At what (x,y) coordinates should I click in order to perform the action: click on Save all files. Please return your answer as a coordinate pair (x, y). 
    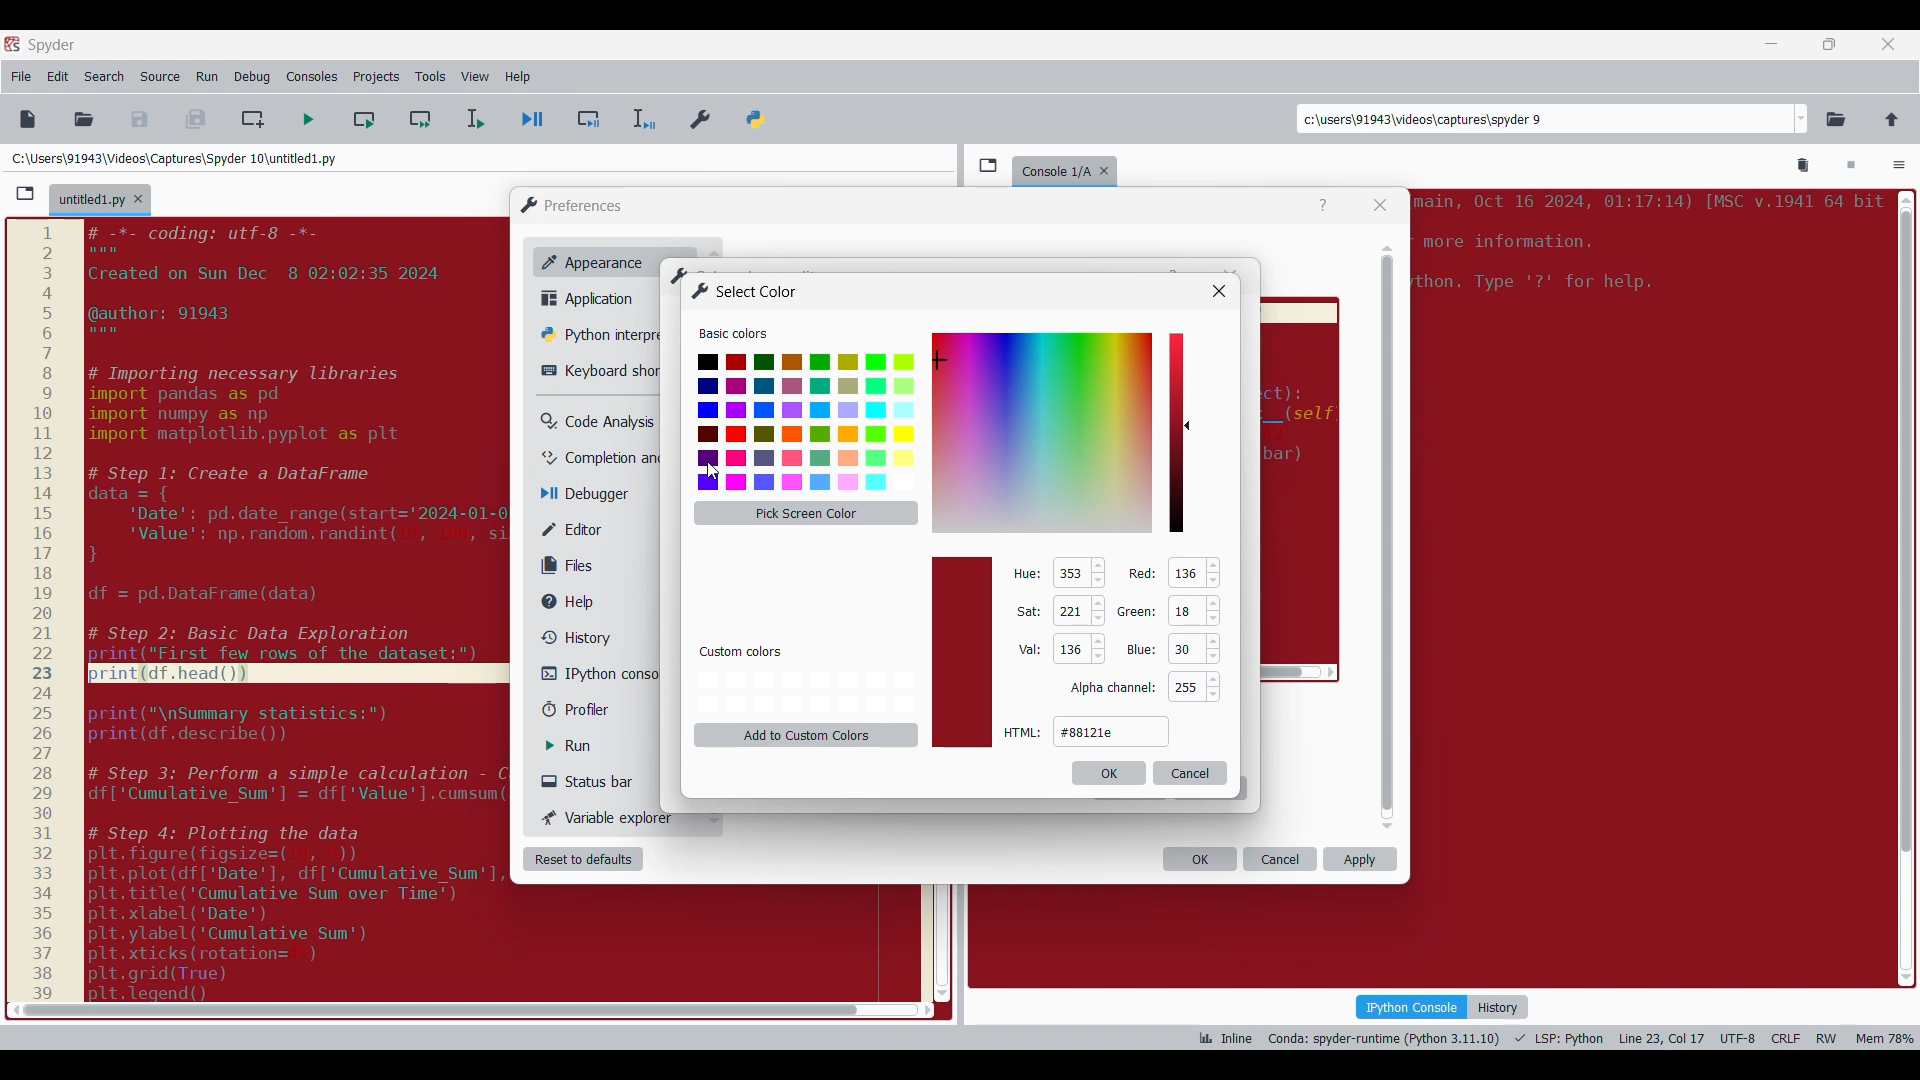
    Looking at the image, I should click on (195, 119).